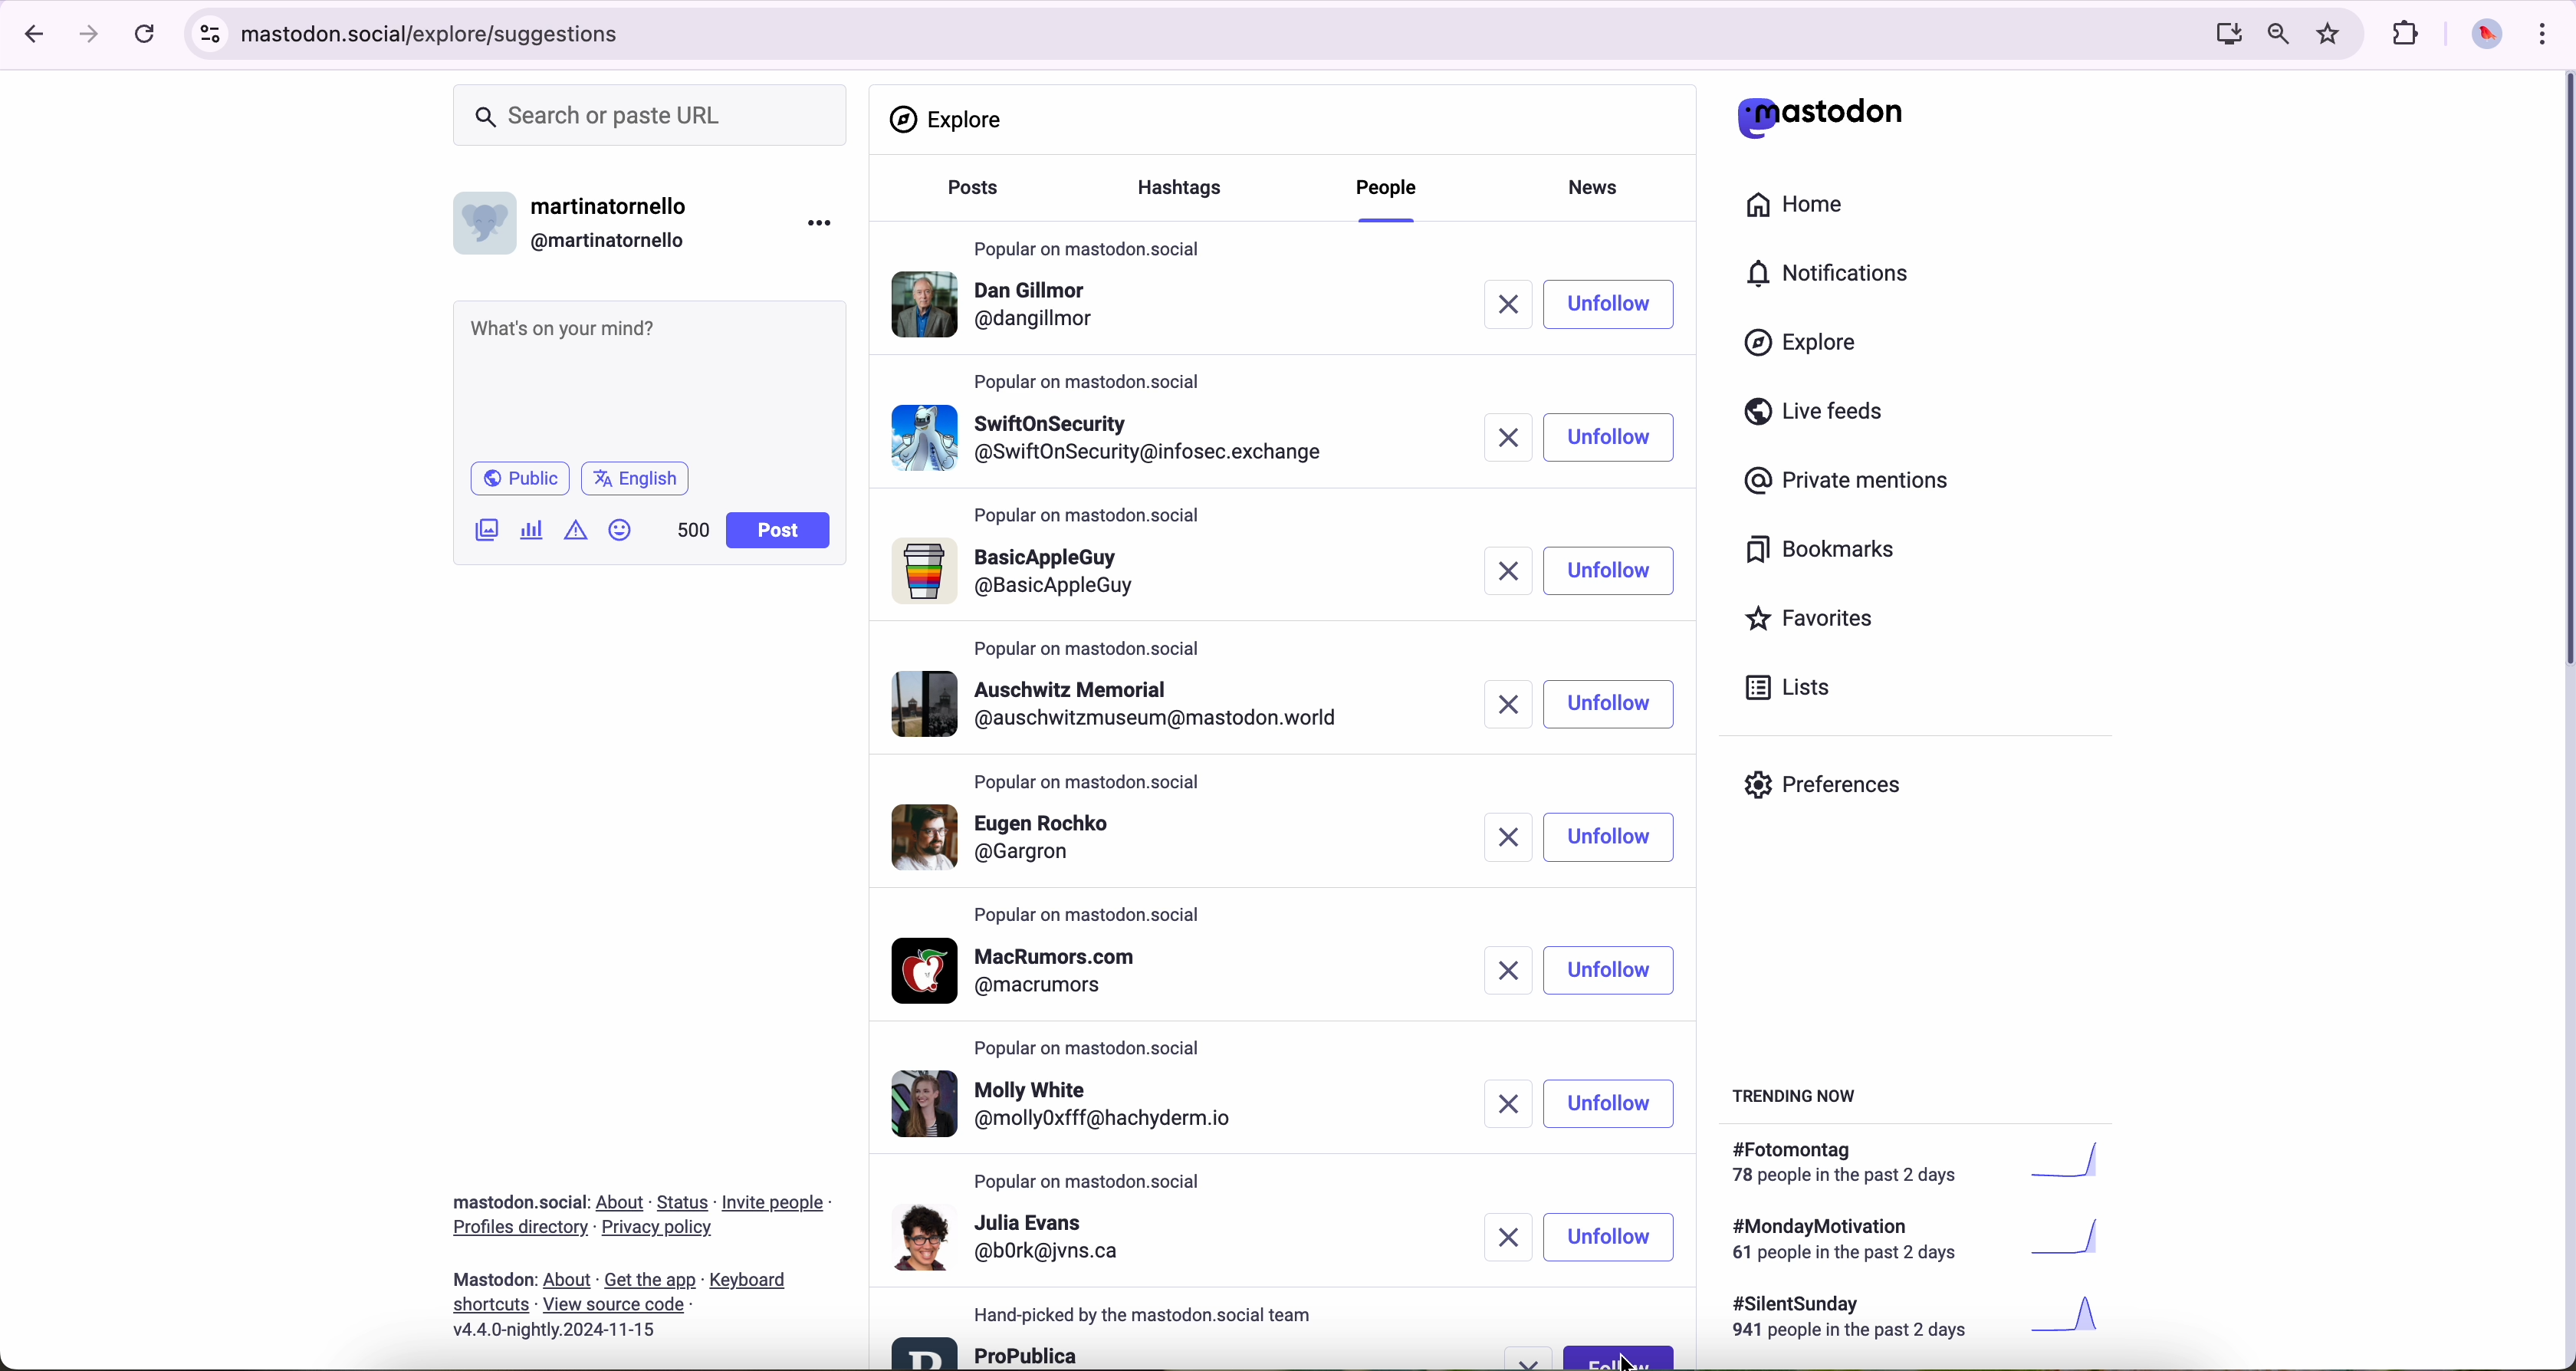  Describe the element at coordinates (650, 116) in the screenshot. I see `search or paste URL` at that location.